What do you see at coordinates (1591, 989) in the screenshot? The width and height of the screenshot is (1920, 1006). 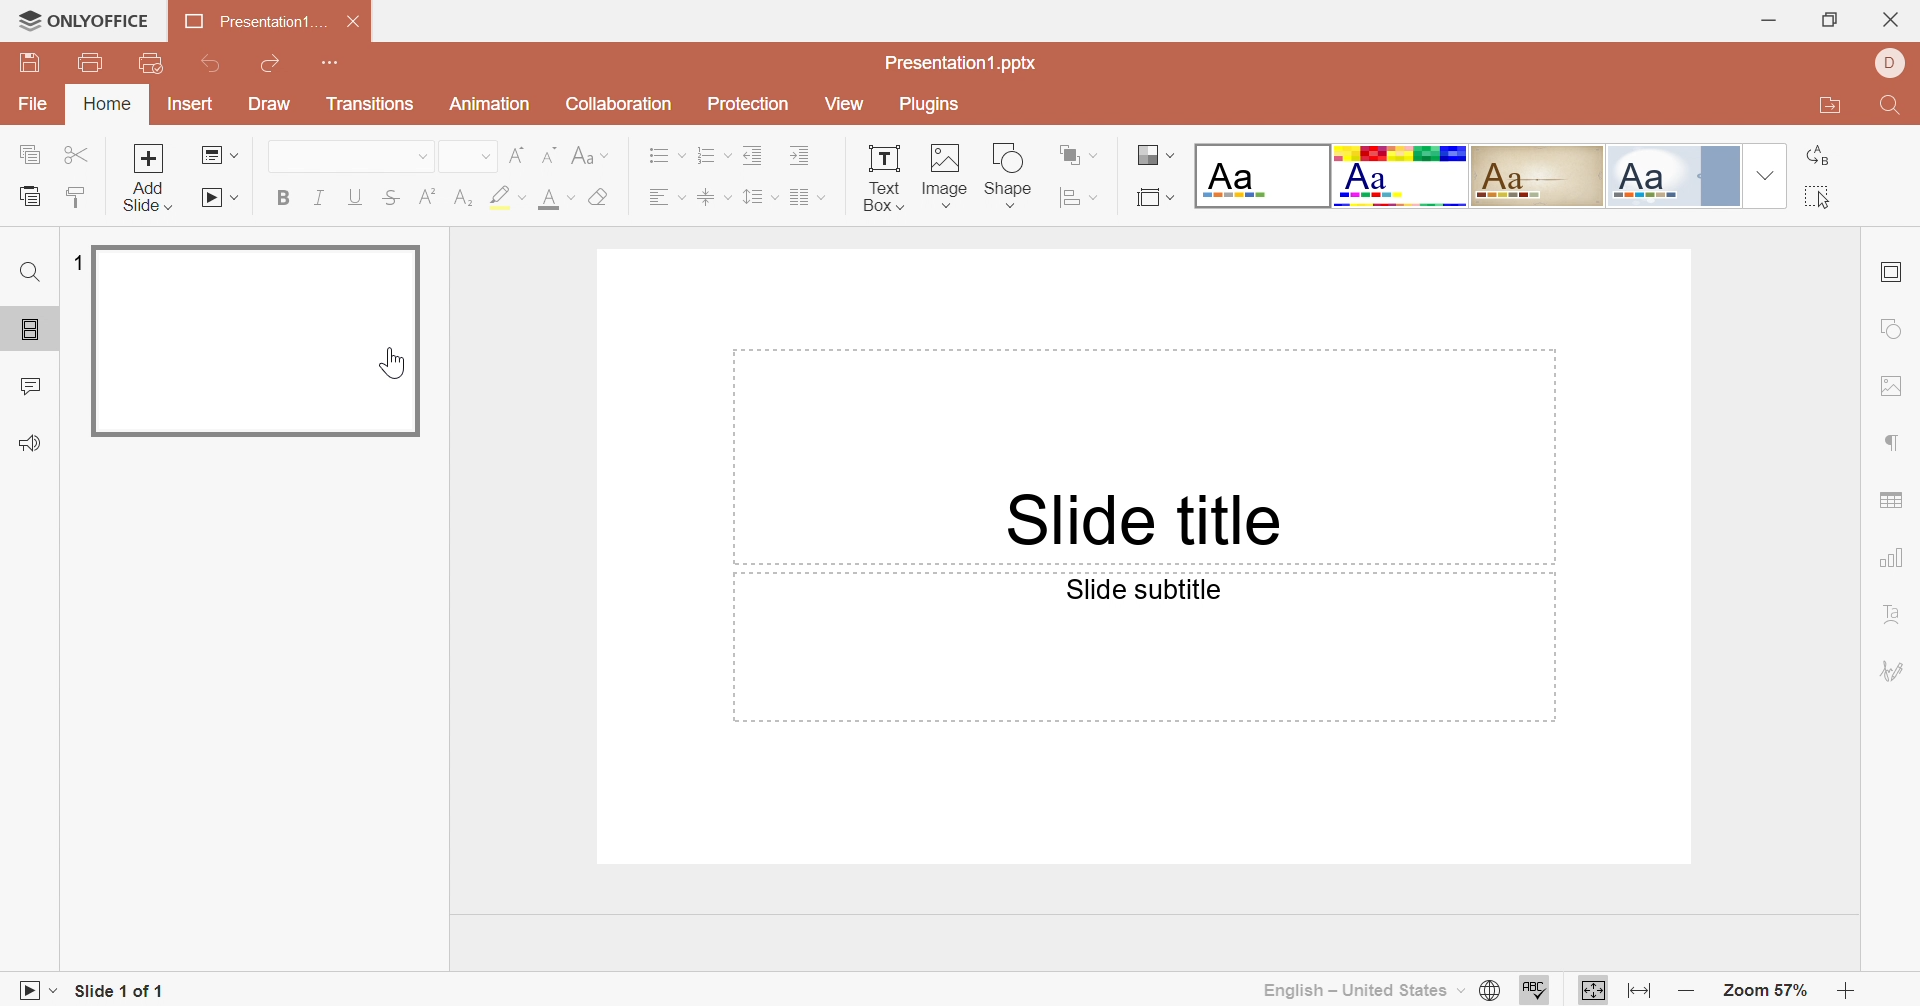 I see `Fit to slide` at bounding box center [1591, 989].